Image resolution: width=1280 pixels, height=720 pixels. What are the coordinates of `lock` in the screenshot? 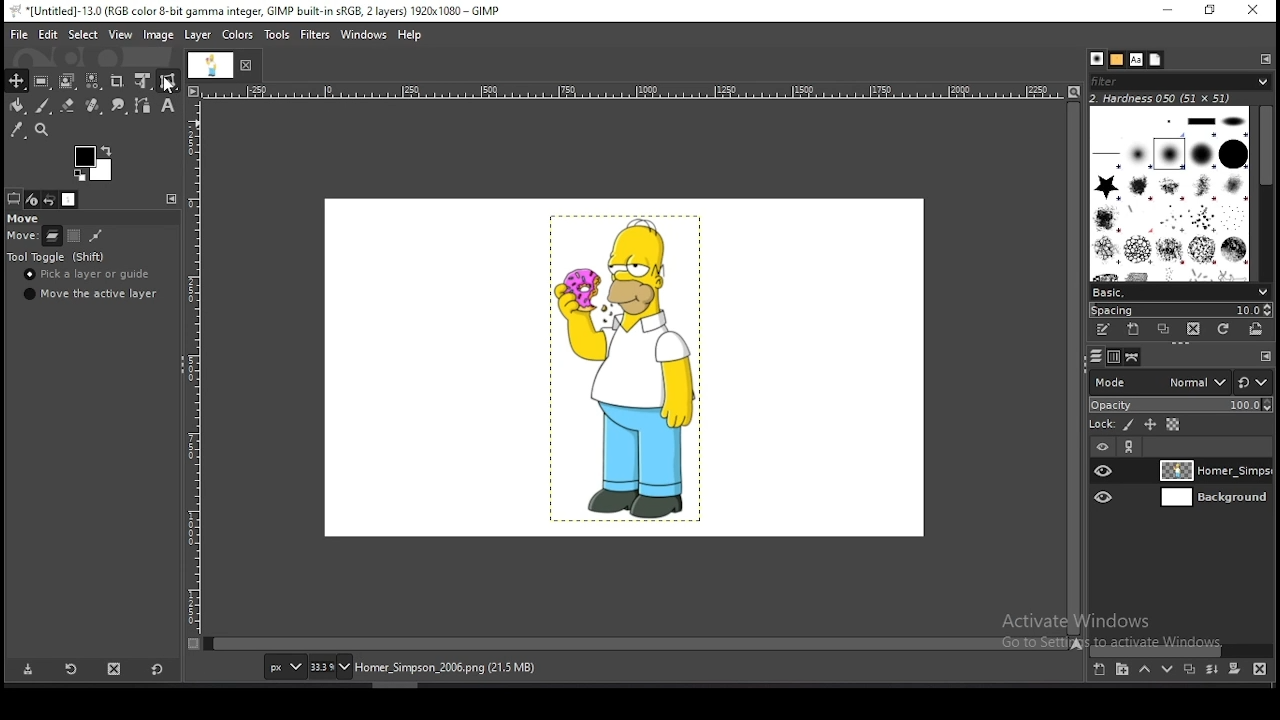 It's located at (1100, 425).